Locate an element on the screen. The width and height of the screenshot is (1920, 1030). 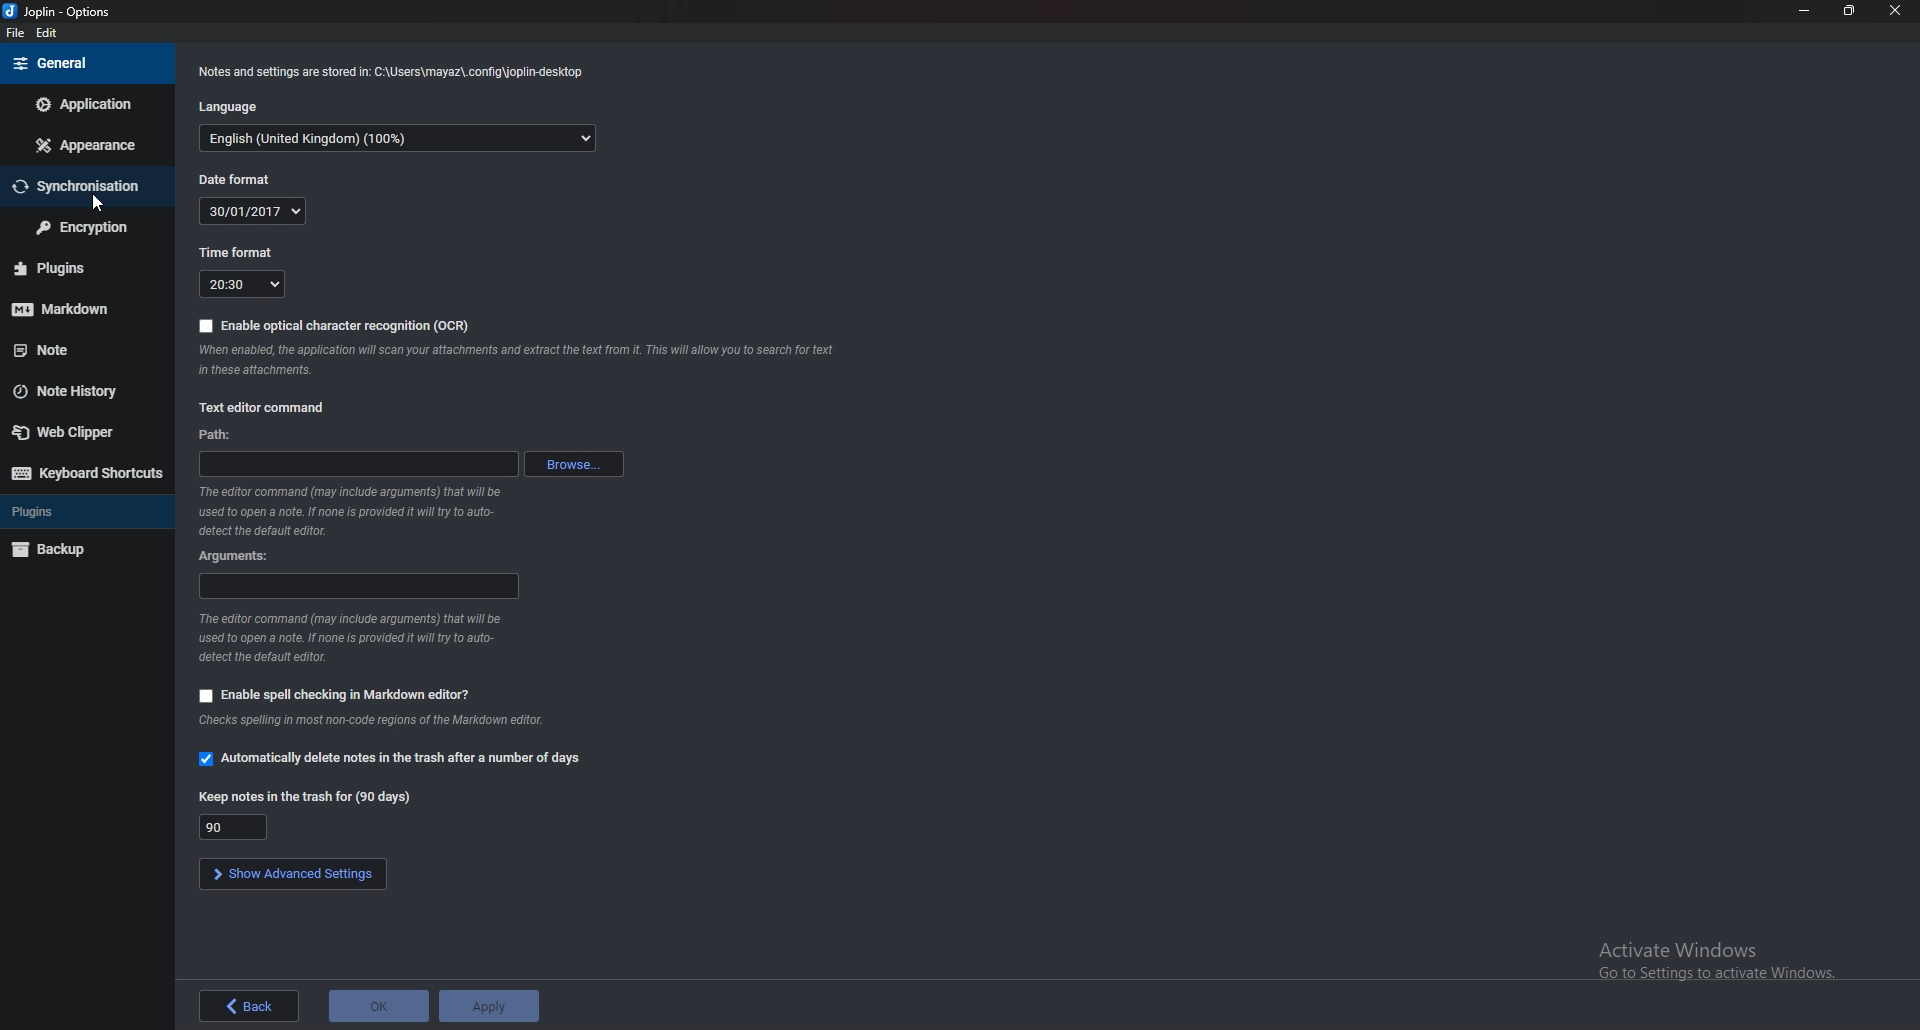
markdown is located at coordinates (75, 307).